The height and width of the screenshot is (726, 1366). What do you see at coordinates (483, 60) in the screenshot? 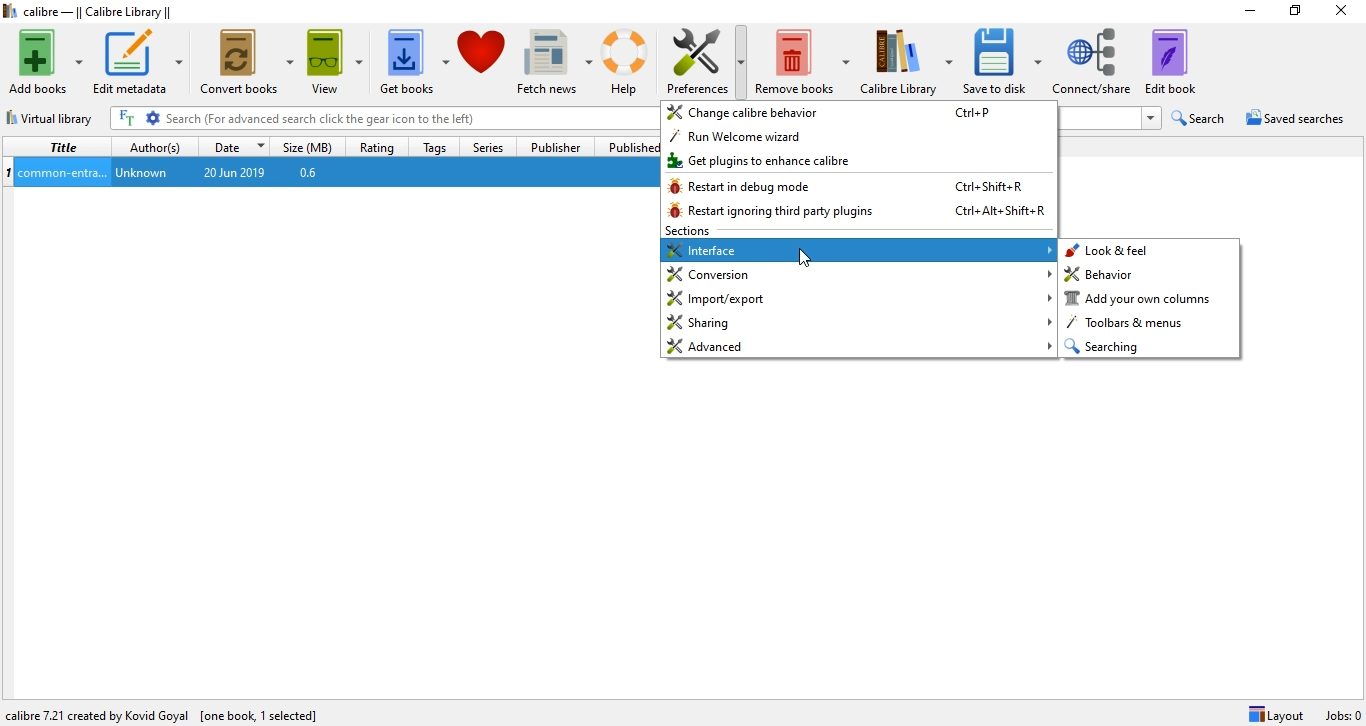
I see `Donate to calibre` at bounding box center [483, 60].